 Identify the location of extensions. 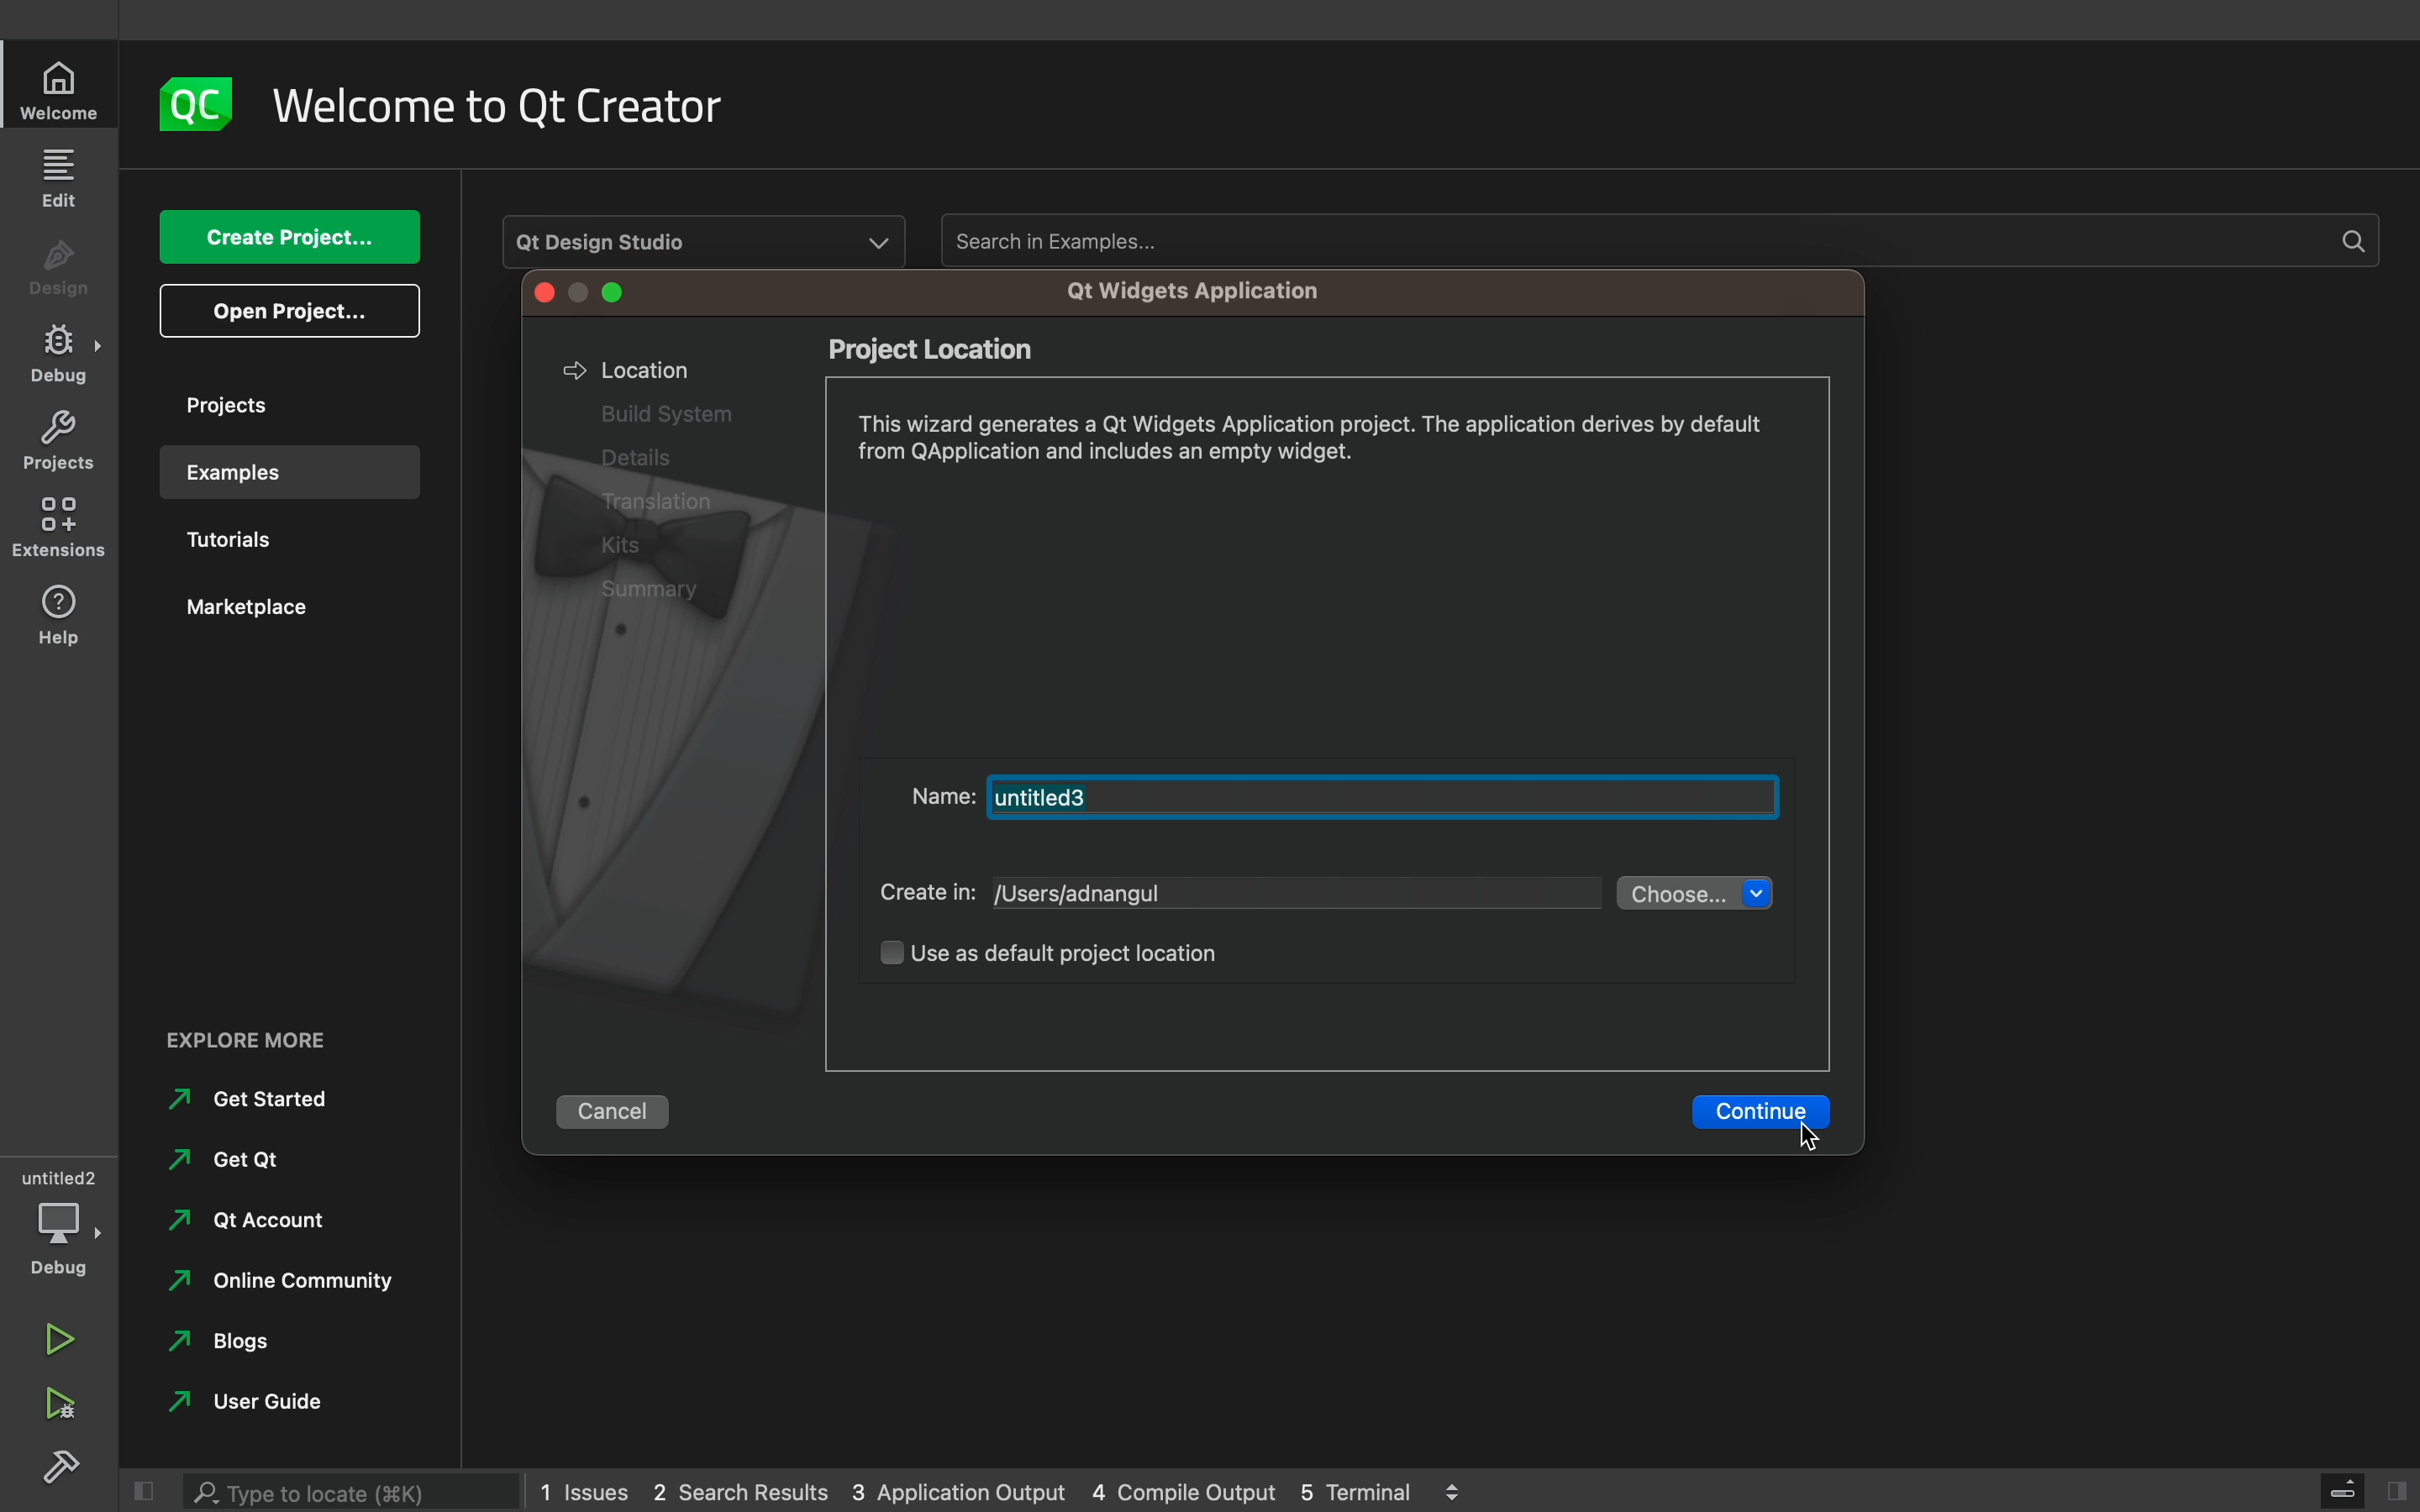
(63, 527).